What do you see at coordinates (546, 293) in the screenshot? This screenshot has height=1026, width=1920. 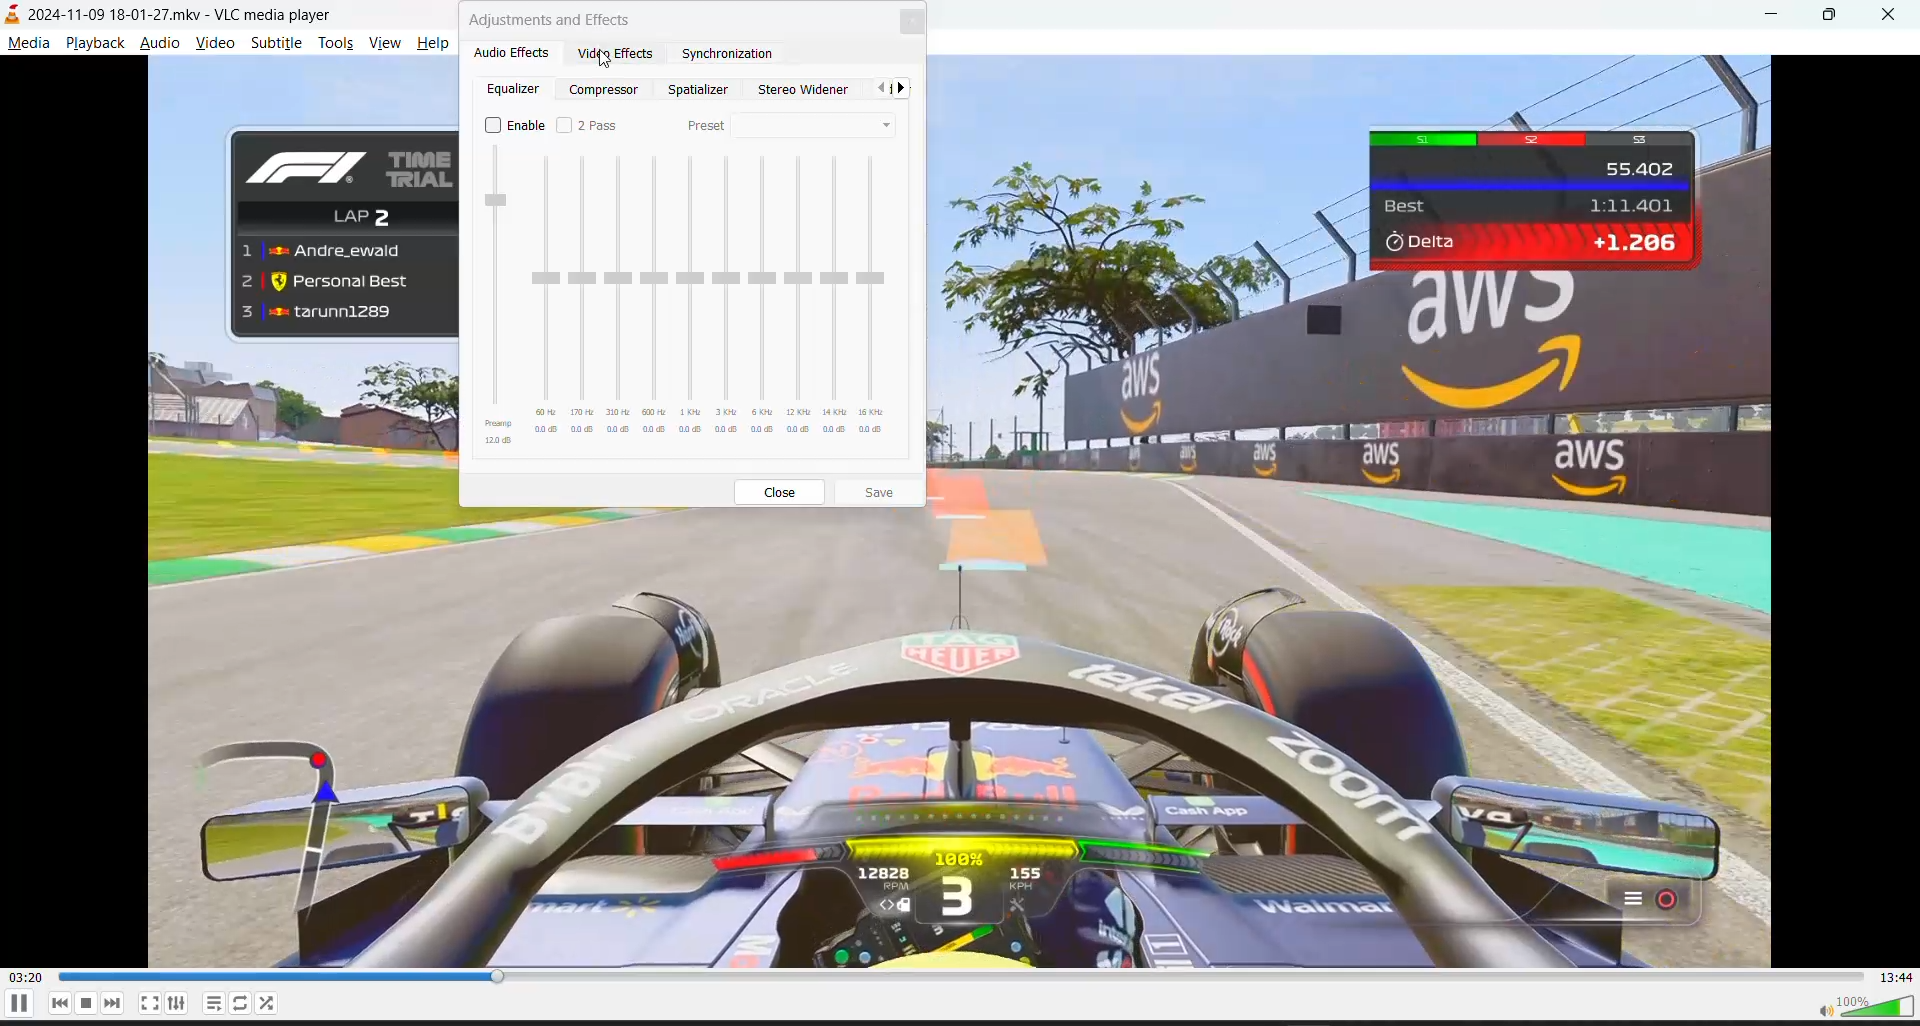 I see `slider` at bounding box center [546, 293].